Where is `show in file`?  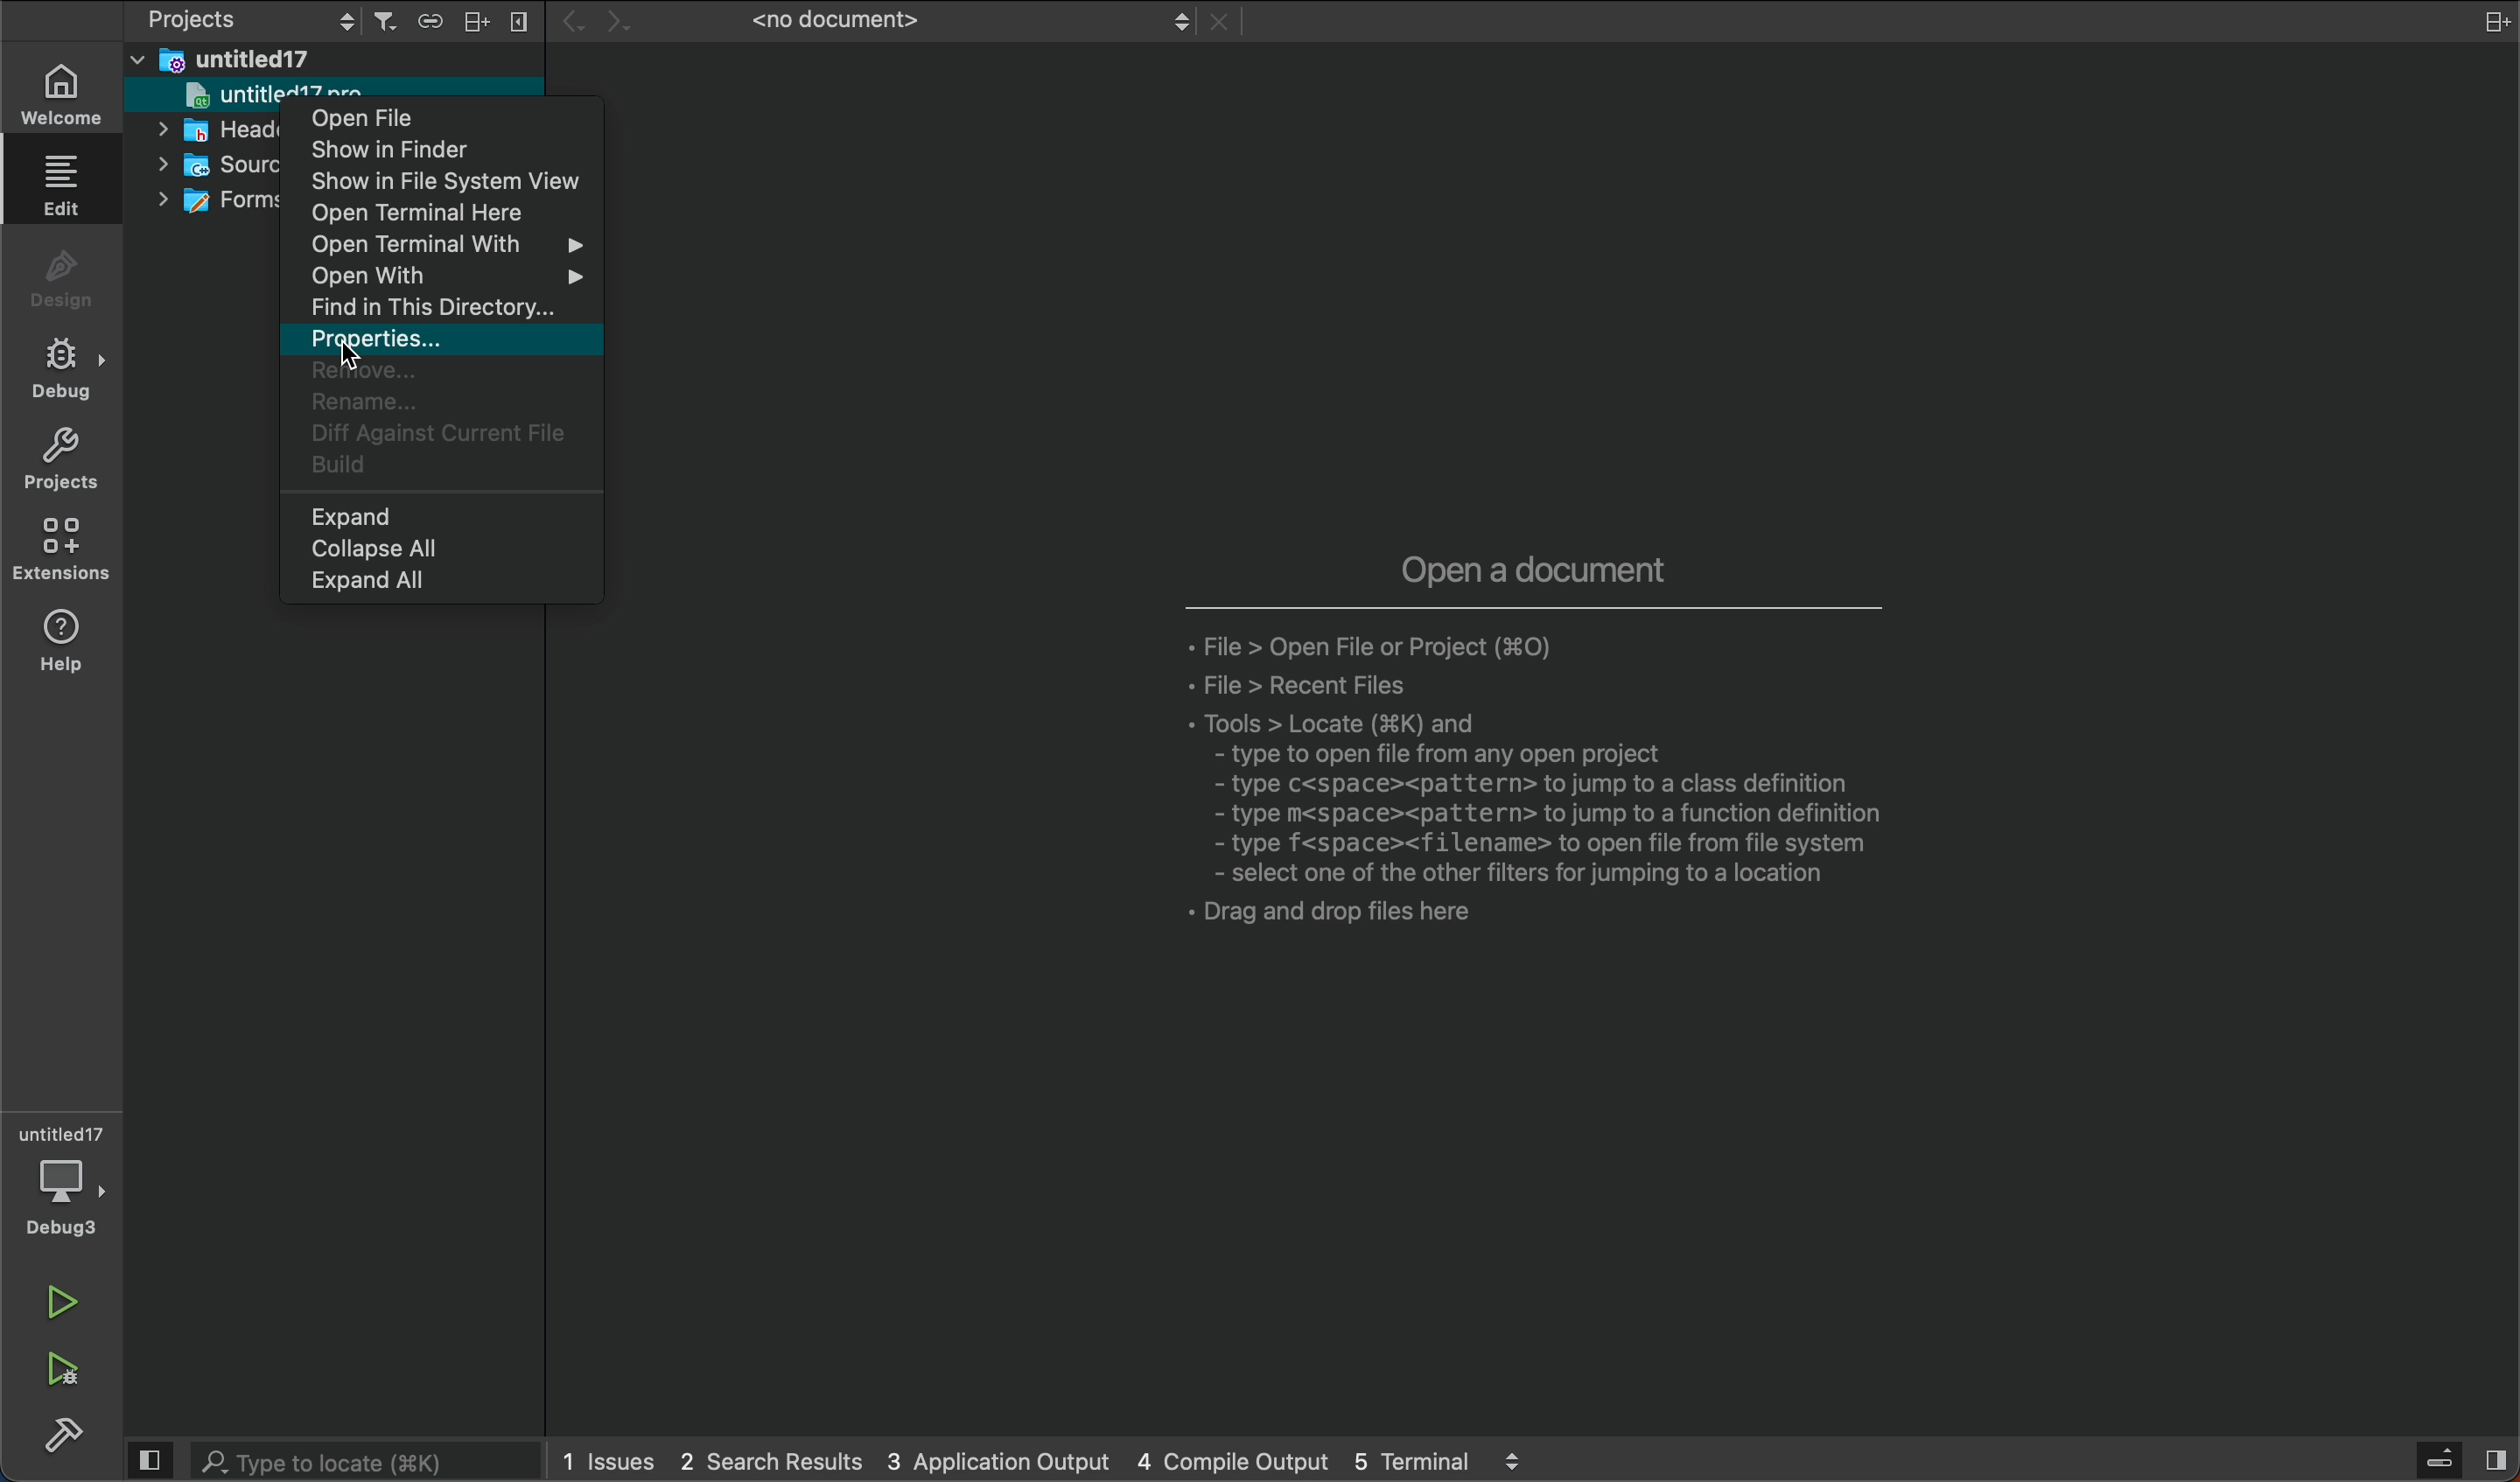 show in file is located at coordinates (454, 182).